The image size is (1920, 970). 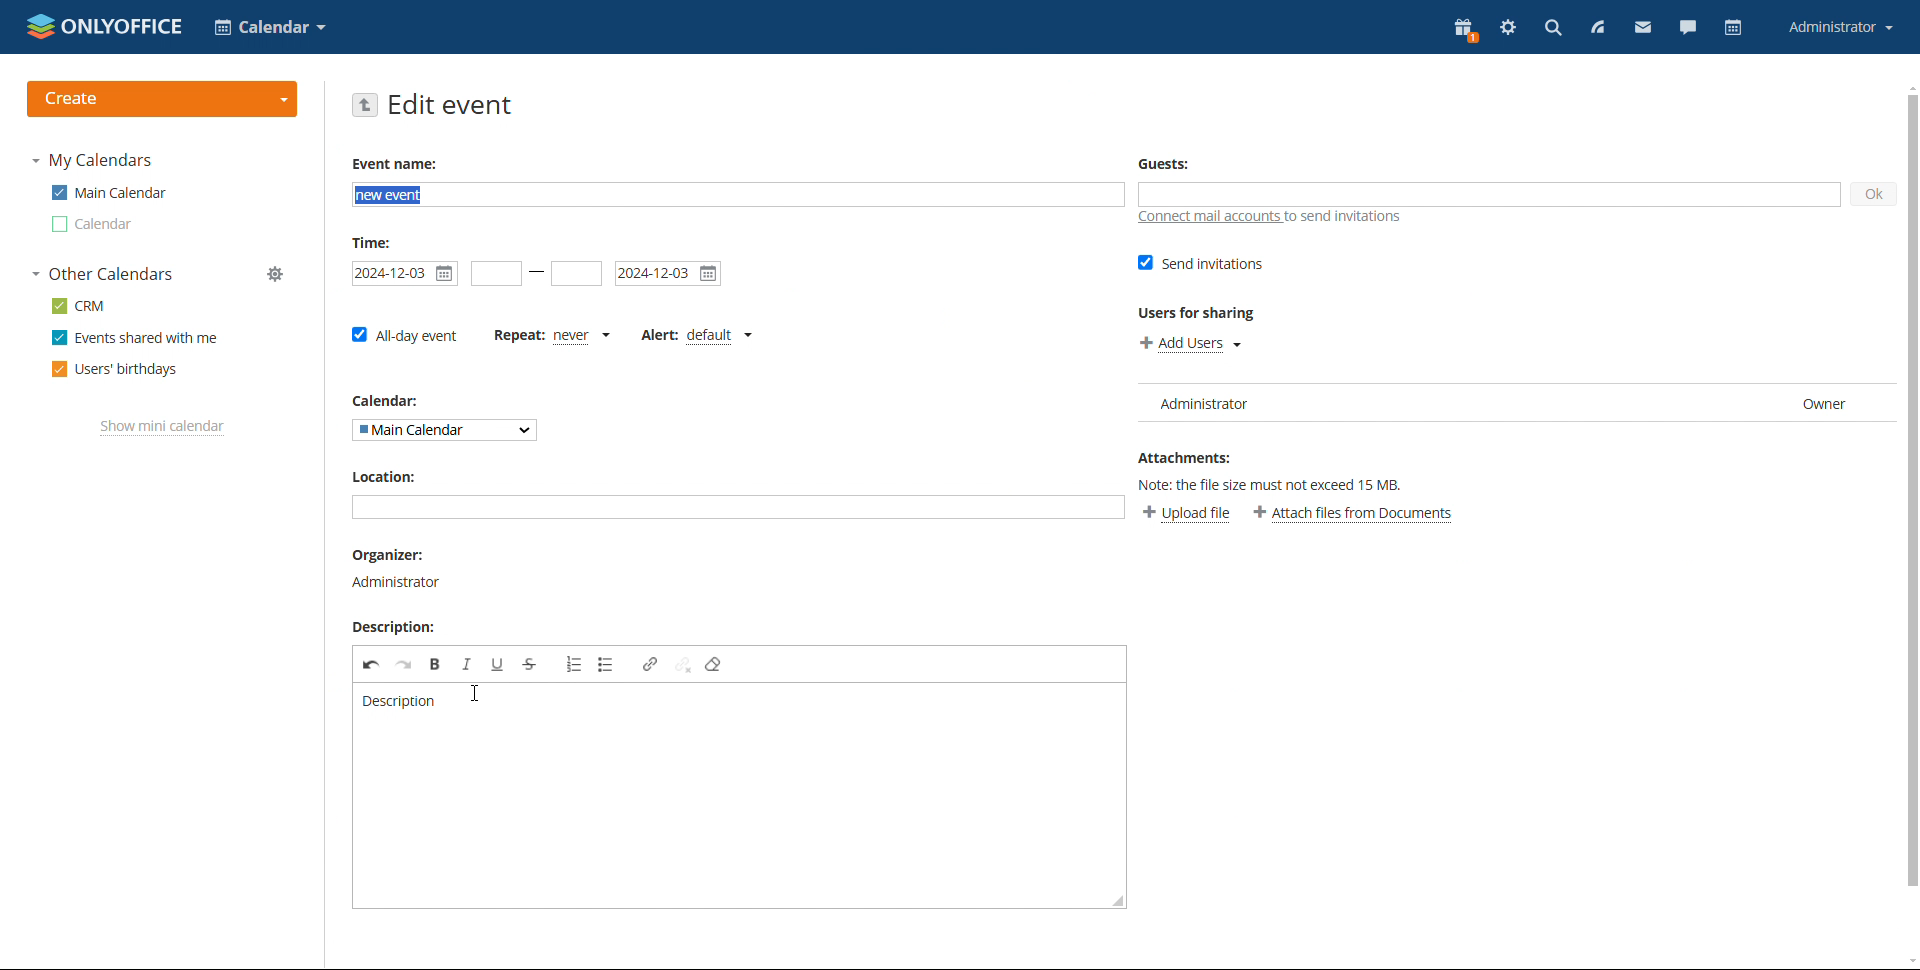 I want to click on link, so click(x=650, y=665).